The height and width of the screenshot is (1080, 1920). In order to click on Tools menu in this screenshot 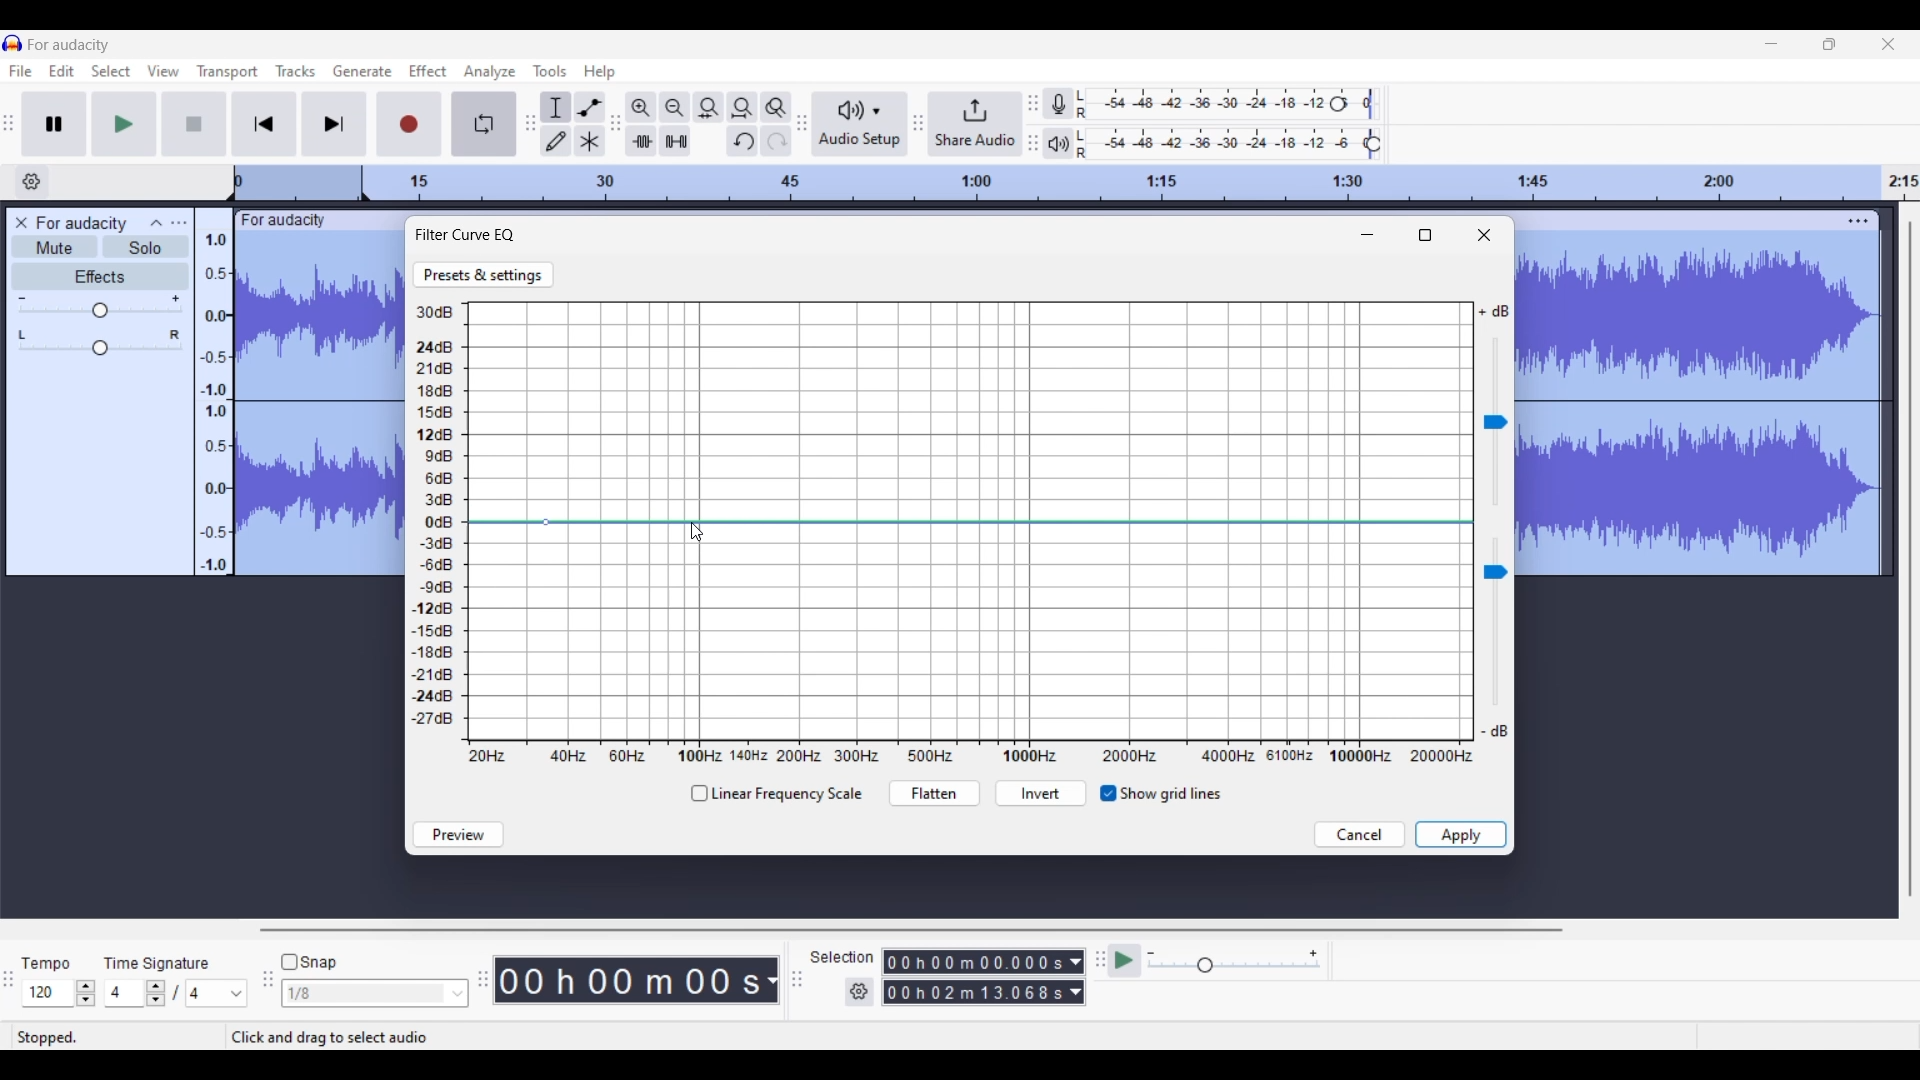, I will do `click(549, 71)`.